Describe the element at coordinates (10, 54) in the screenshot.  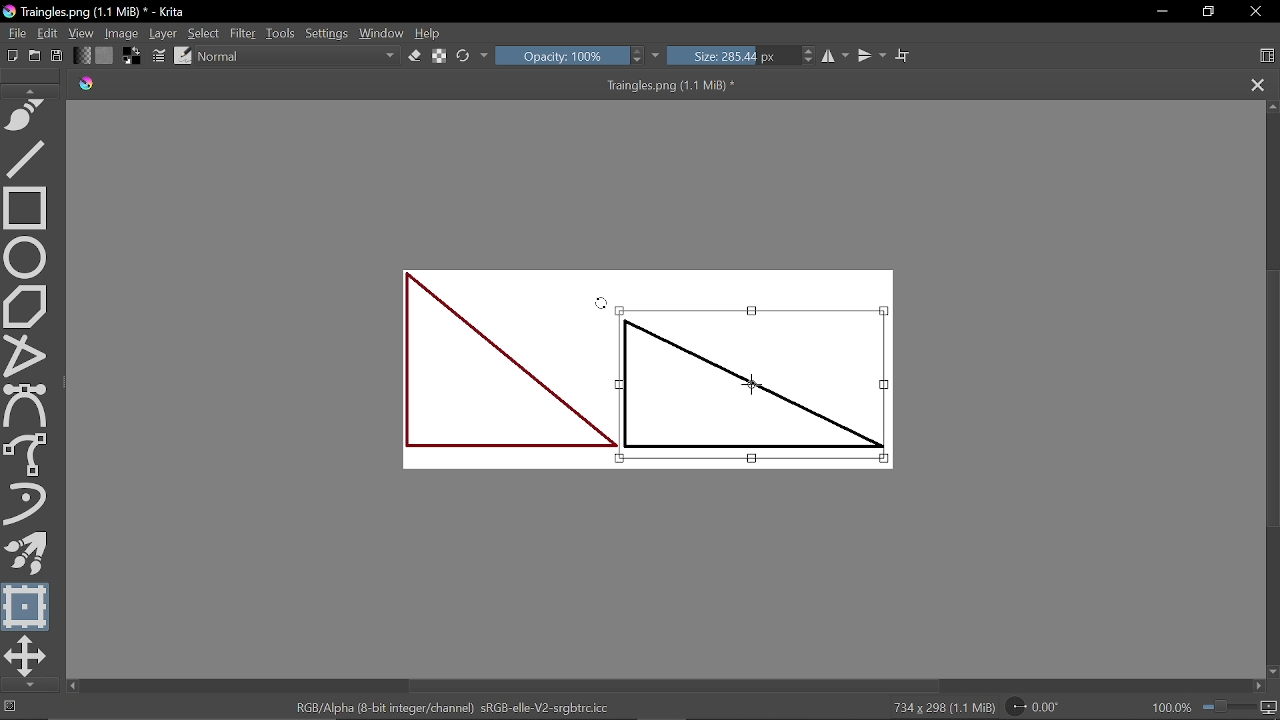
I see `New document` at that location.